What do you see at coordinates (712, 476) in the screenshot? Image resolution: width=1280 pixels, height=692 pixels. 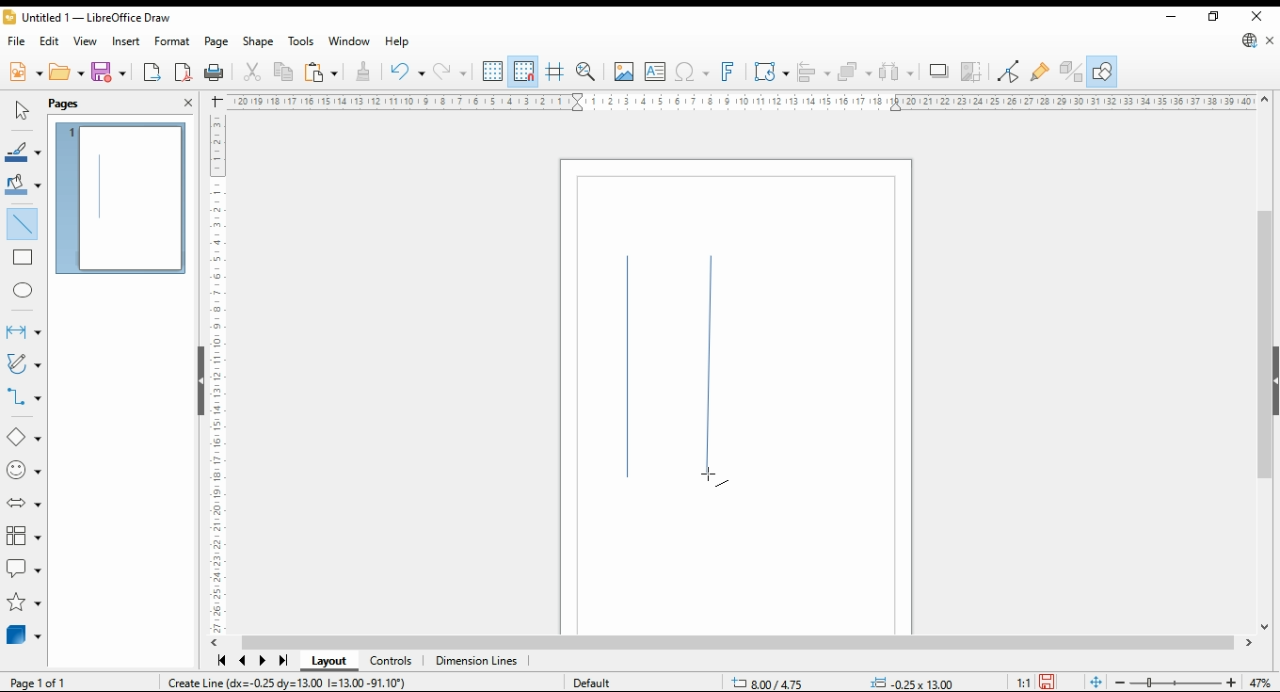 I see `mouse pointer` at bounding box center [712, 476].